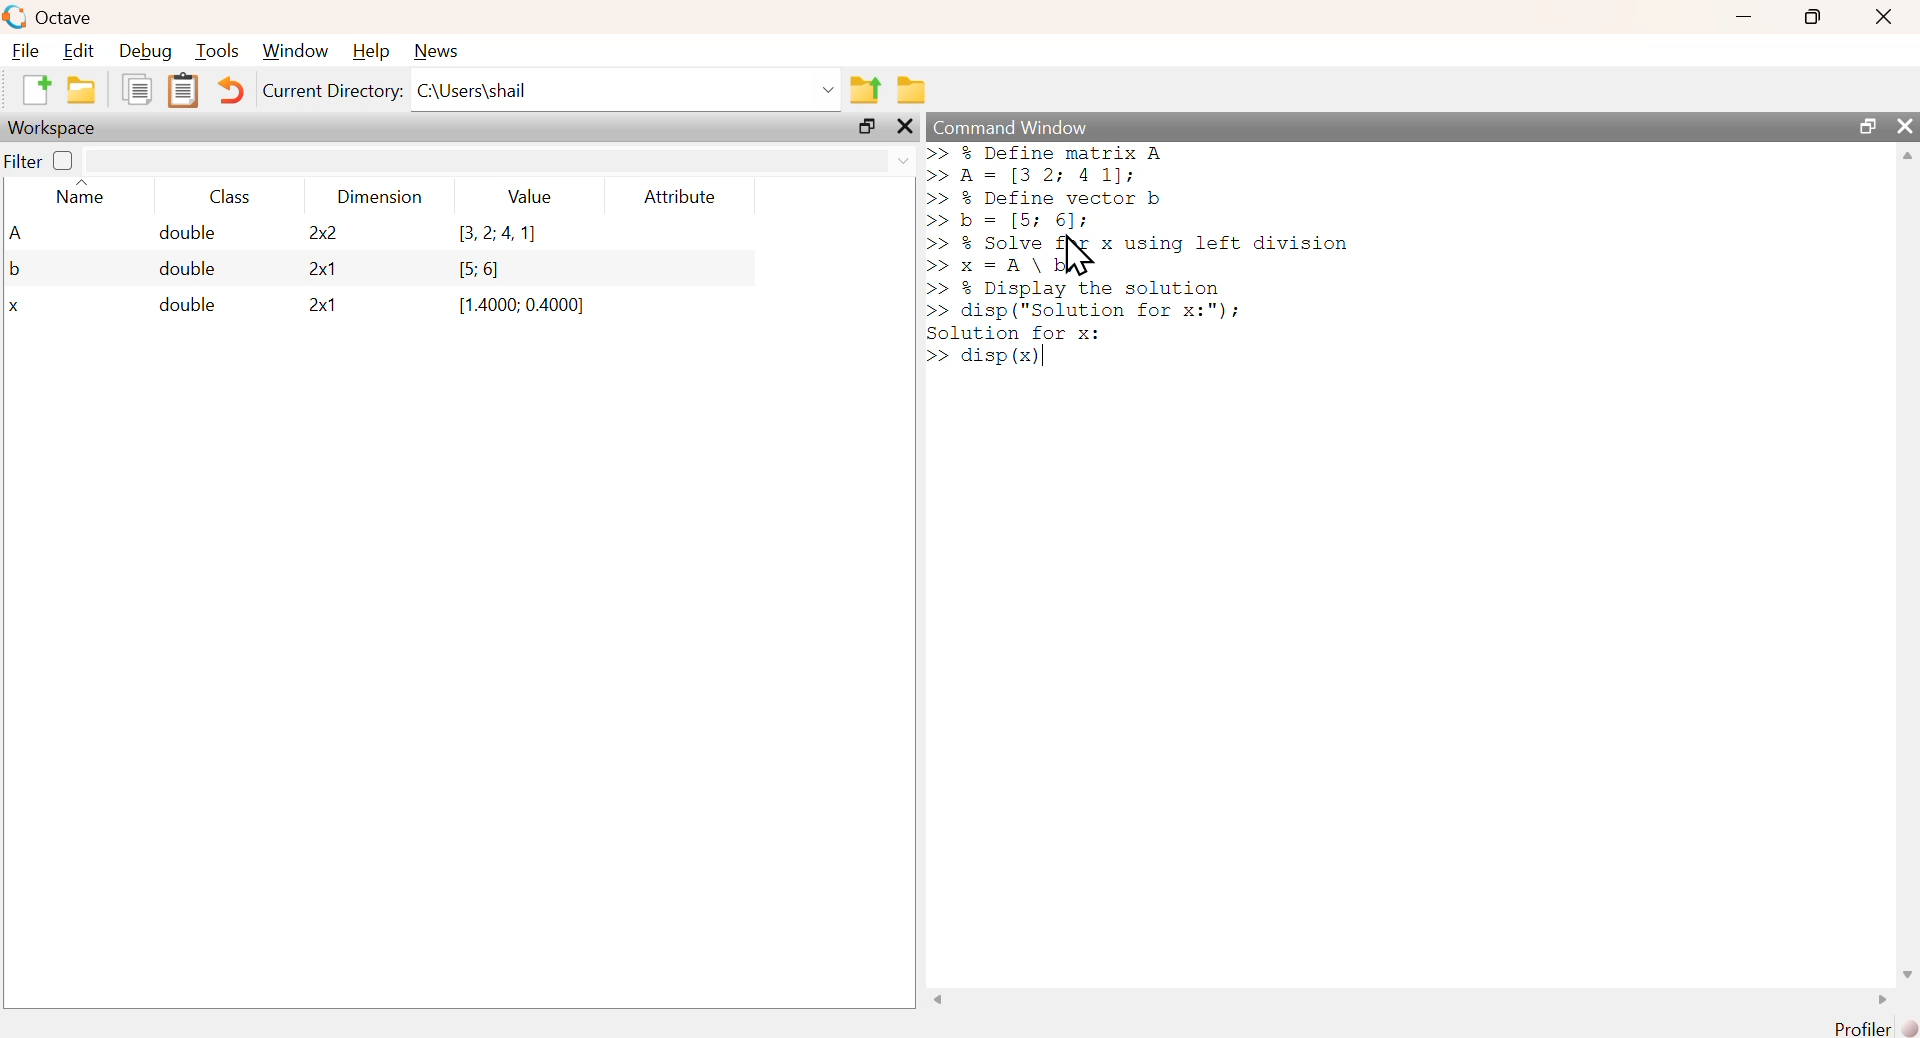 This screenshot has width=1920, height=1038. What do you see at coordinates (27, 51) in the screenshot?
I see `file` at bounding box center [27, 51].